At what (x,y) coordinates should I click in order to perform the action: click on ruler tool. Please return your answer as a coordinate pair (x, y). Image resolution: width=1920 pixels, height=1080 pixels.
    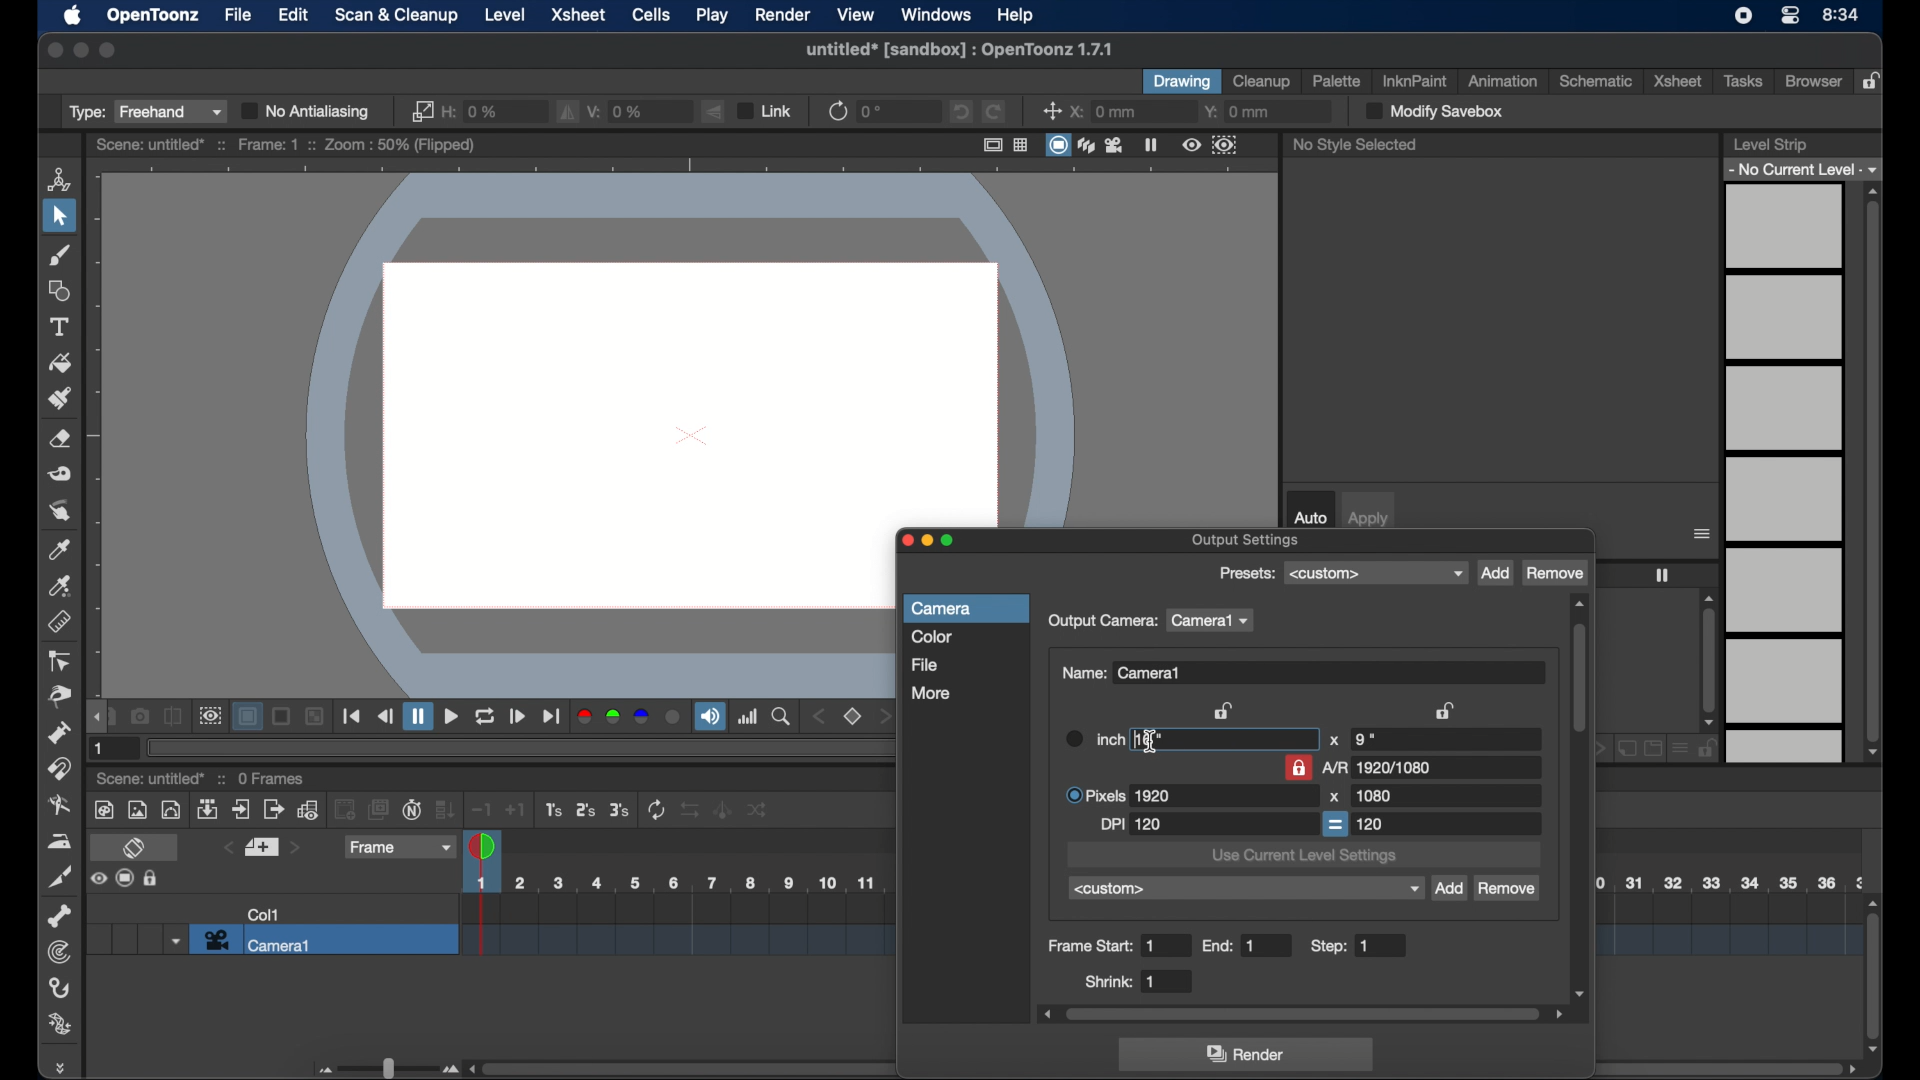
    Looking at the image, I should click on (59, 620).